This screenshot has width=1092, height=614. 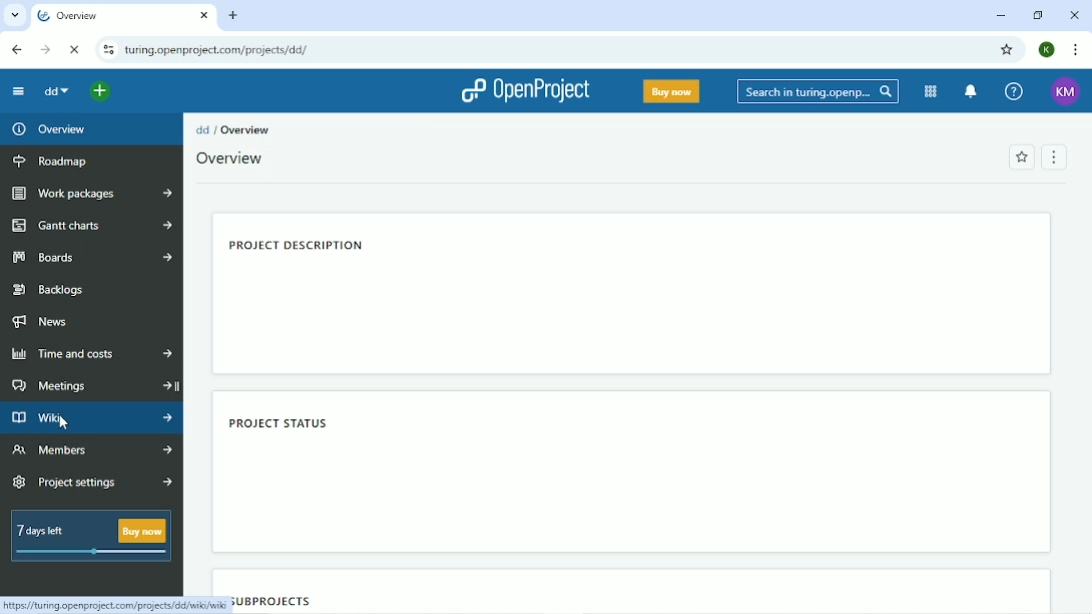 I want to click on Project status, so click(x=279, y=421).